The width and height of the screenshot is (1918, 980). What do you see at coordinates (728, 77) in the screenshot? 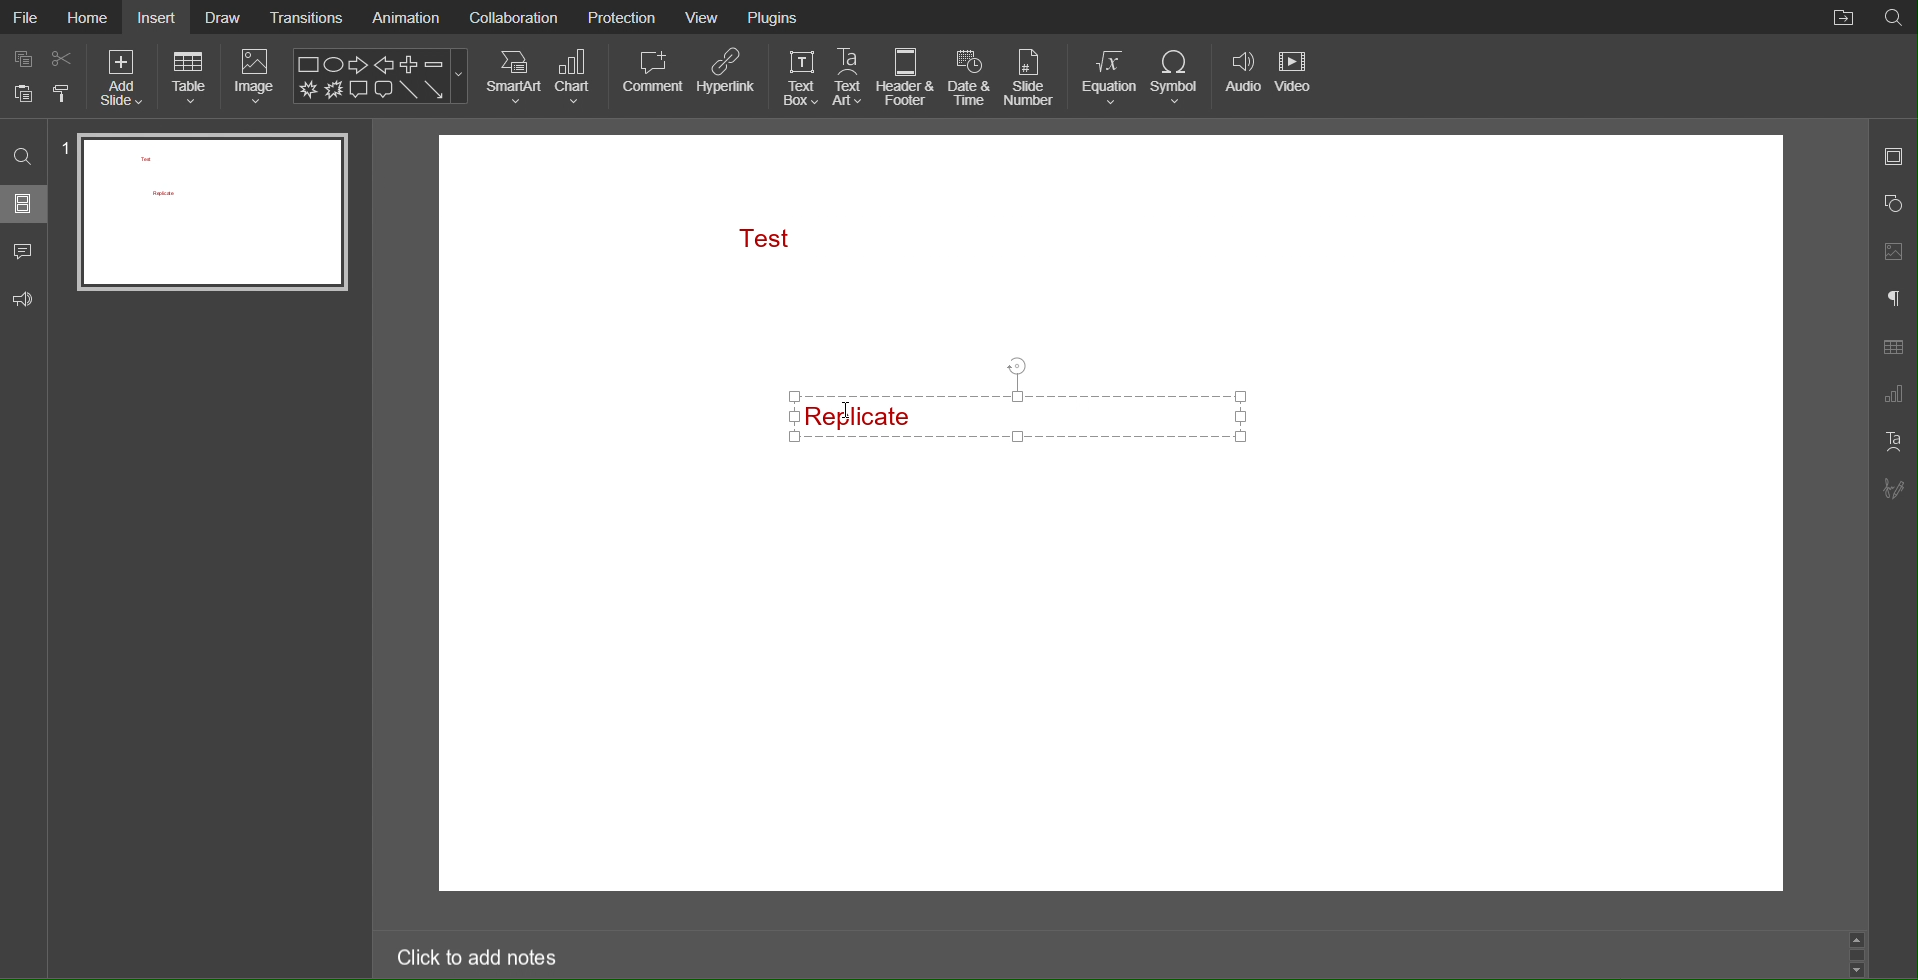
I see `Hyperlink` at bounding box center [728, 77].